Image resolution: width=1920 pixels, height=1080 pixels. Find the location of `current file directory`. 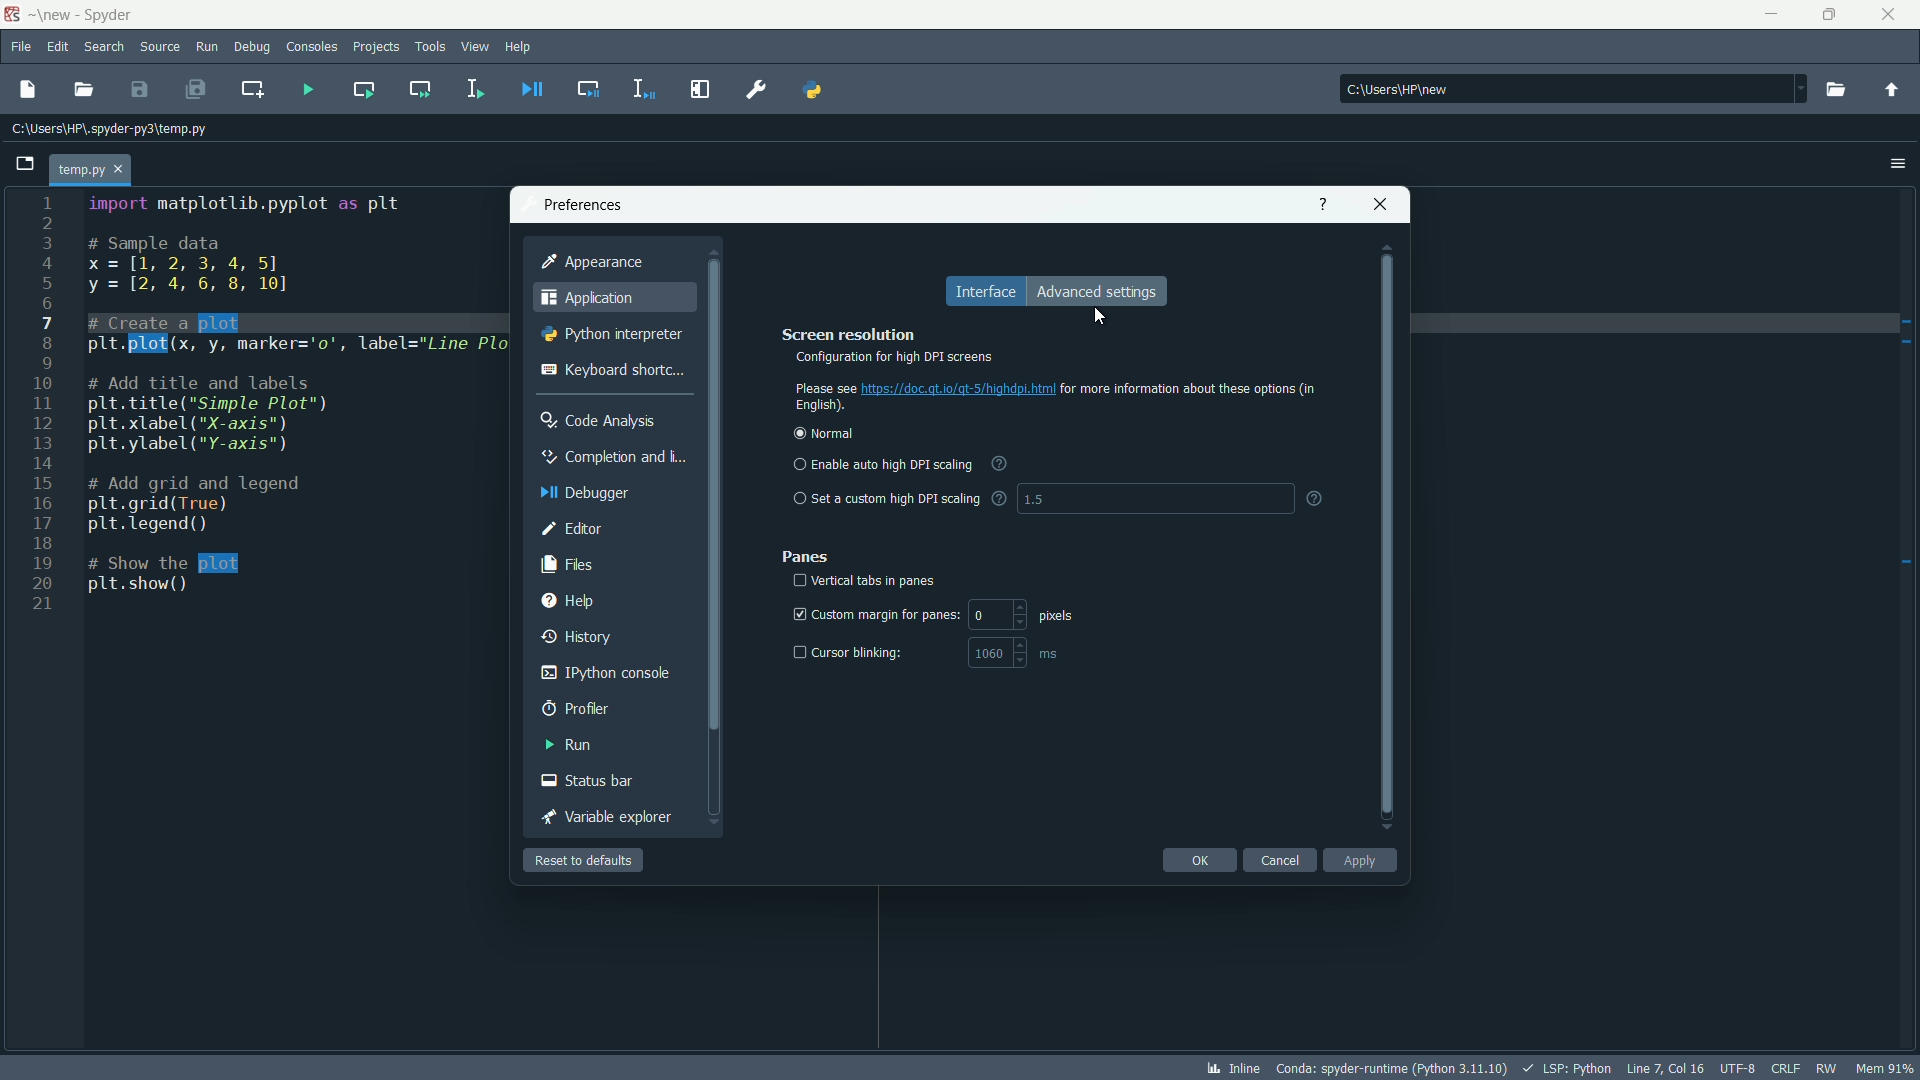

current file directory is located at coordinates (107, 127).